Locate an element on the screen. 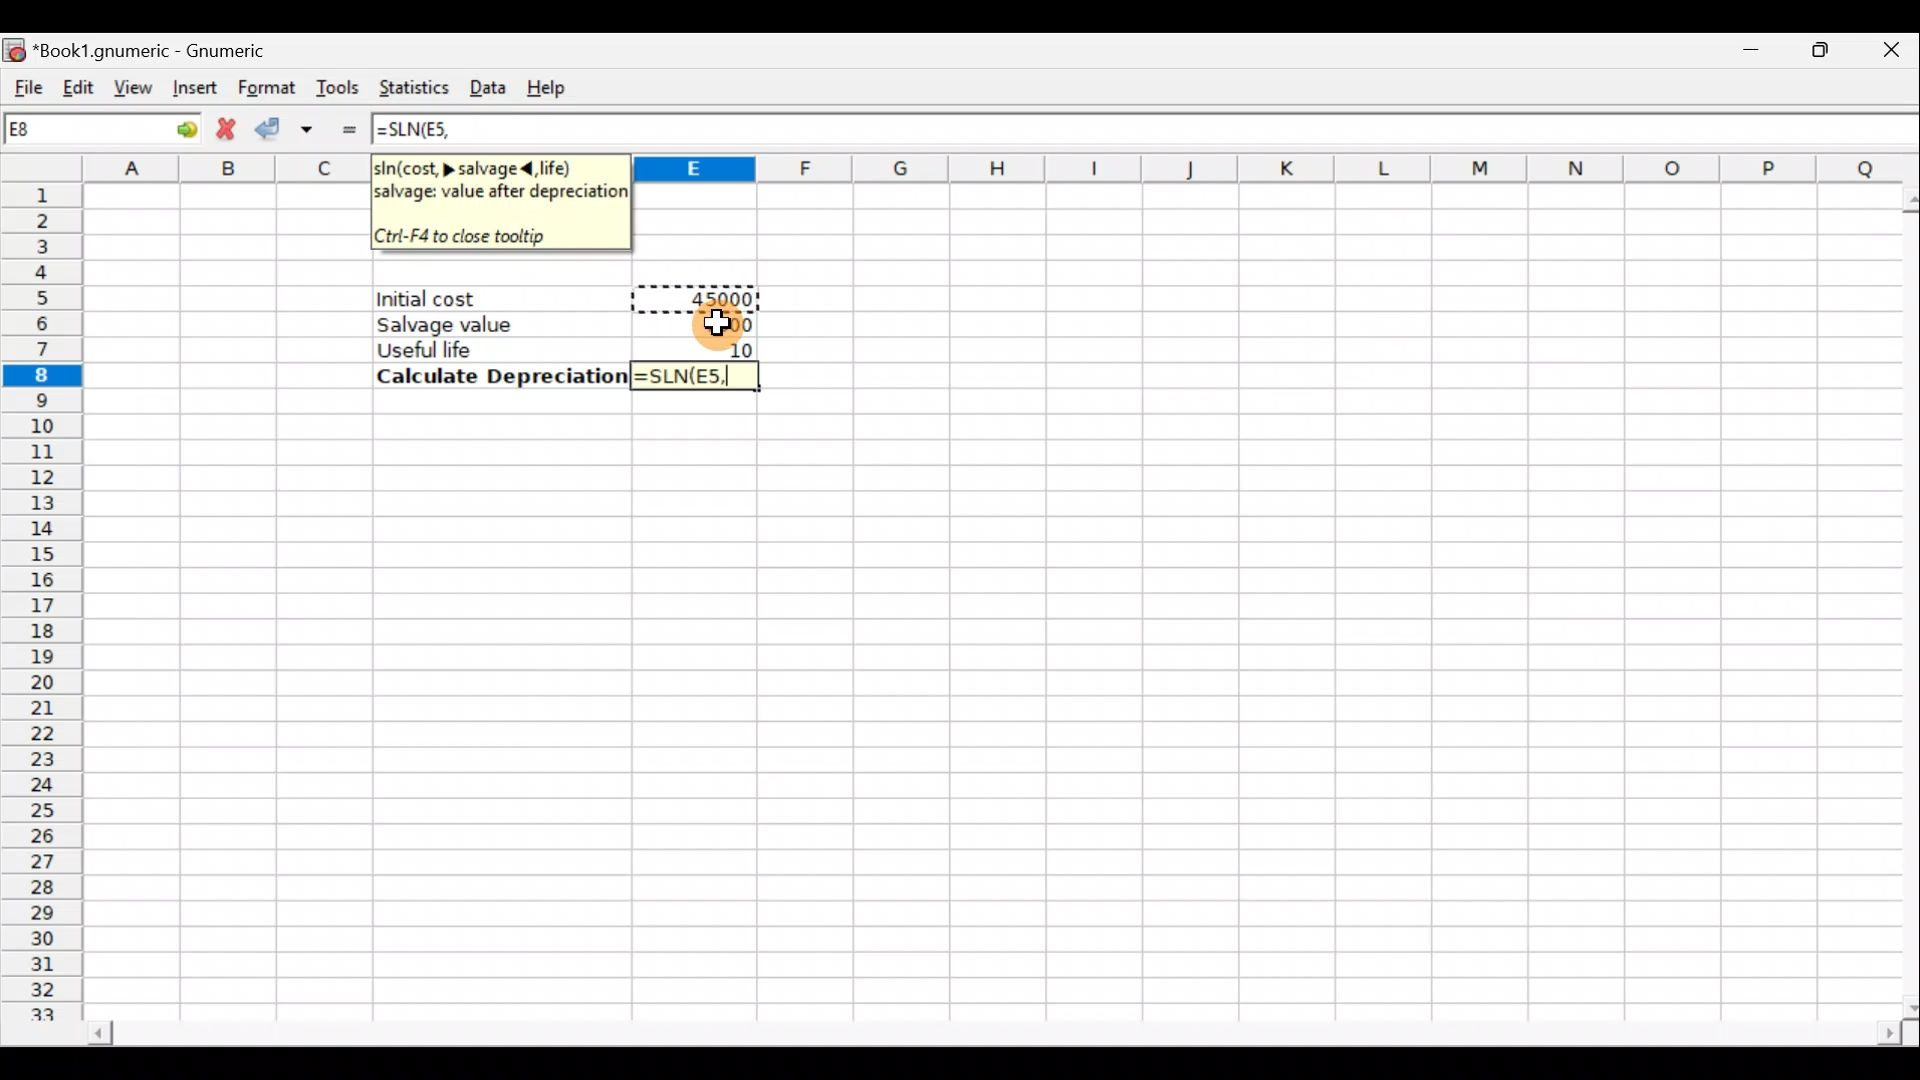 This screenshot has height=1080, width=1920. Scroll bar is located at coordinates (1901, 596).